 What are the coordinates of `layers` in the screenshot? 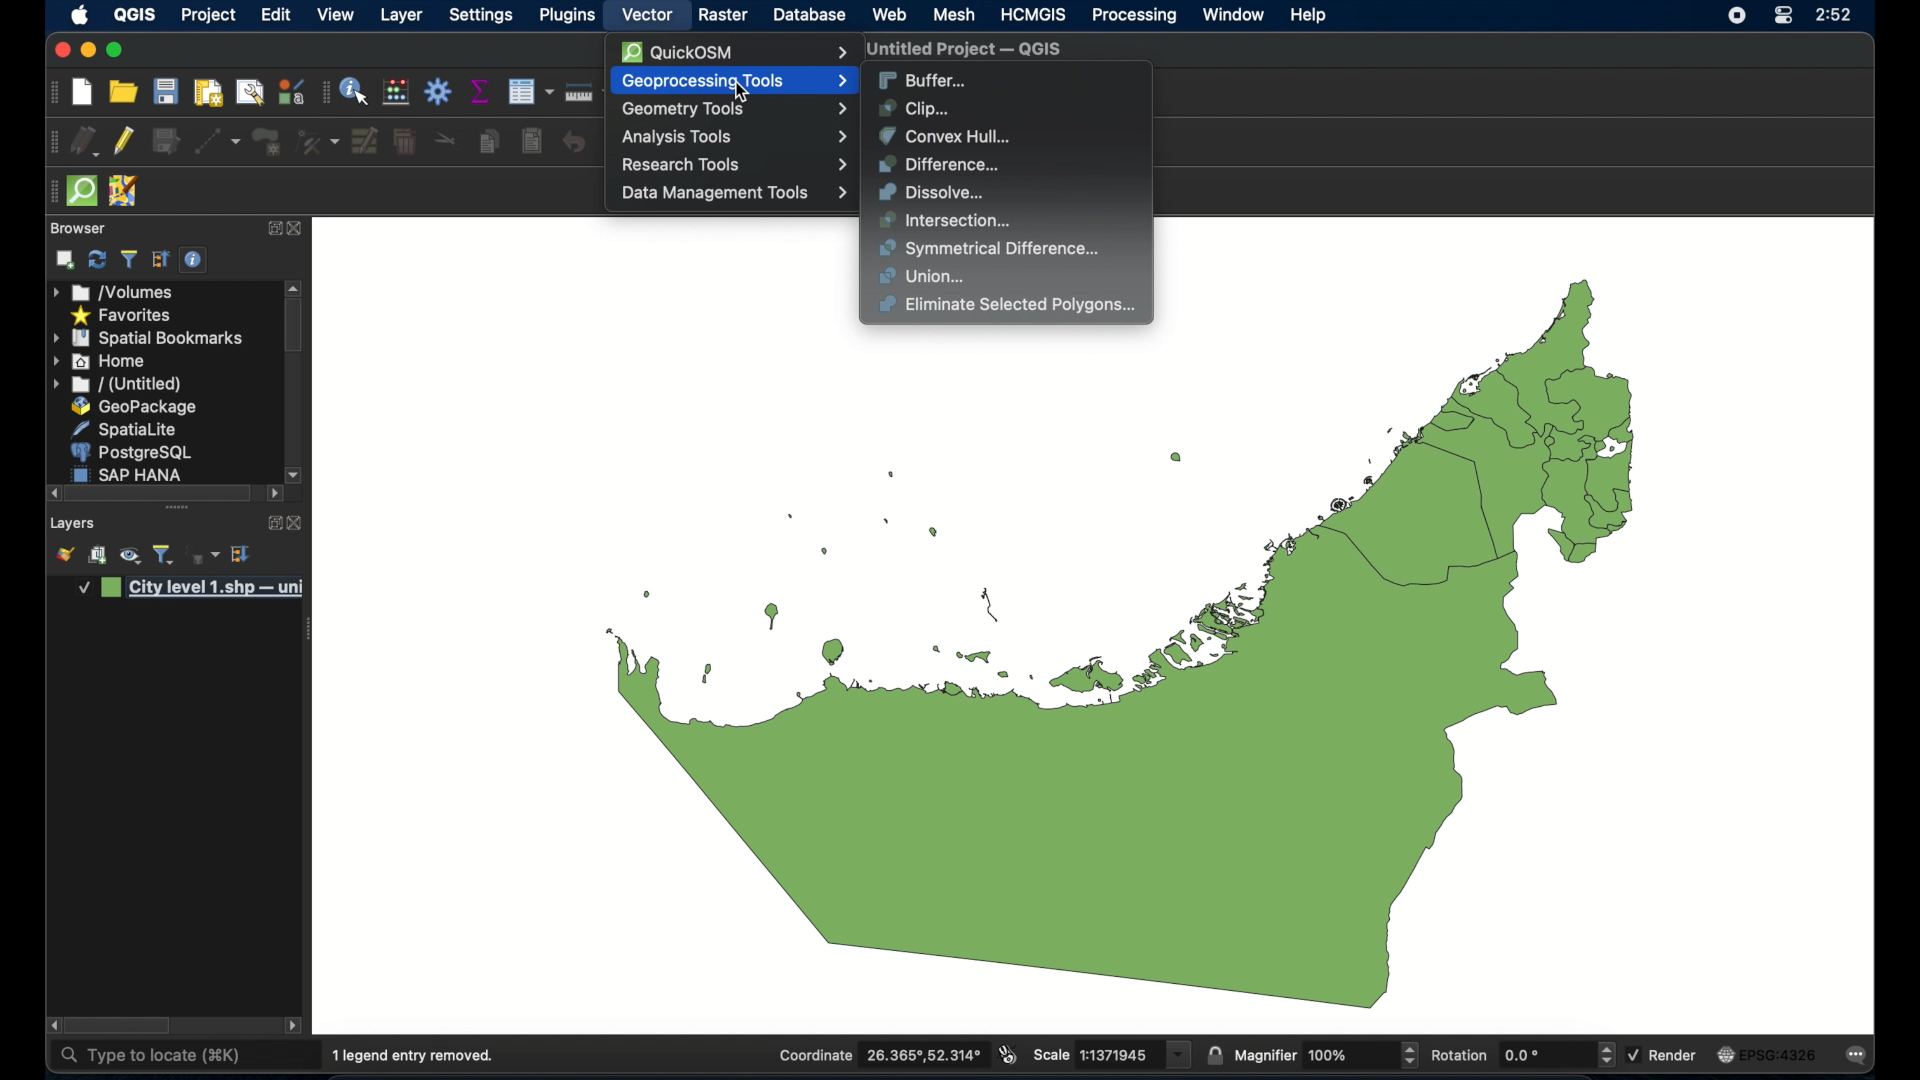 It's located at (73, 523).